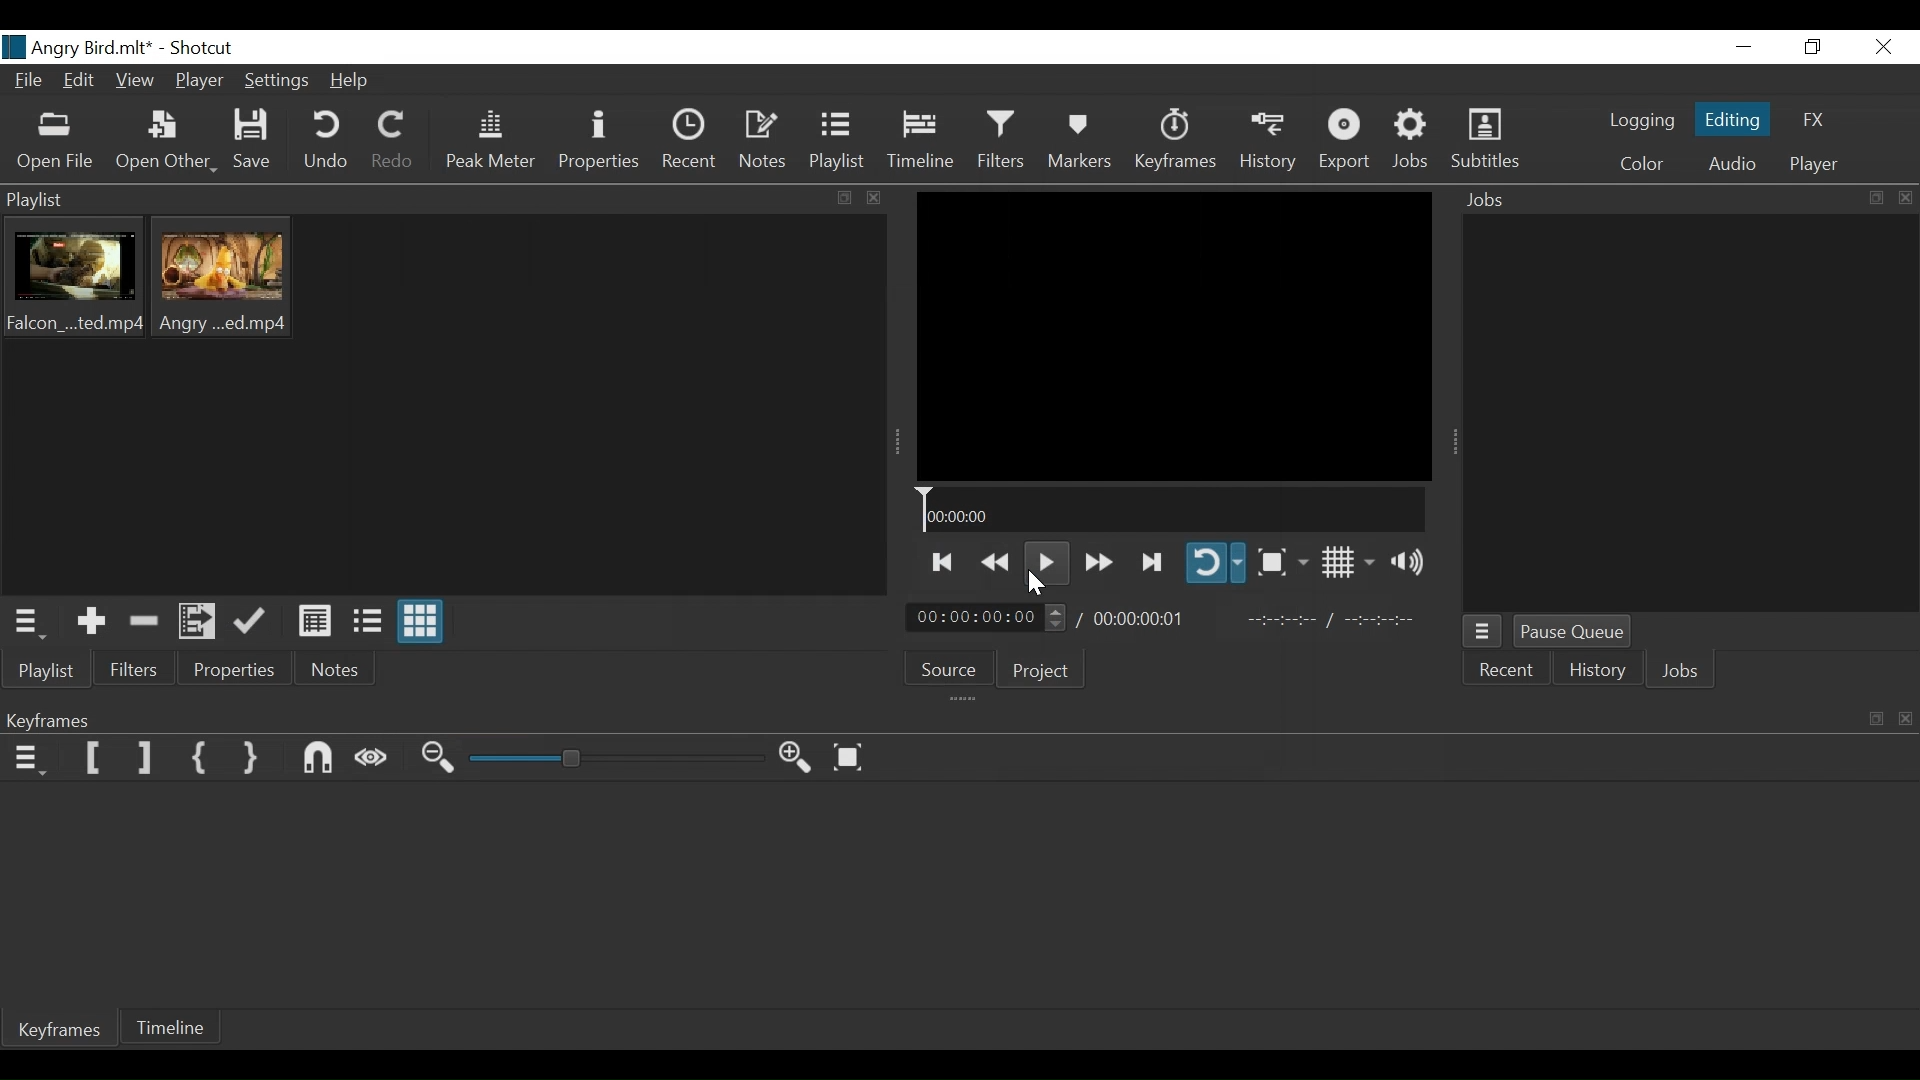 Image resolution: width=1920 pixels, height=1080 pixels. Describe the element at coordinates (955, 719) in the screenshot. I see `Keyframe Panel` at that location.